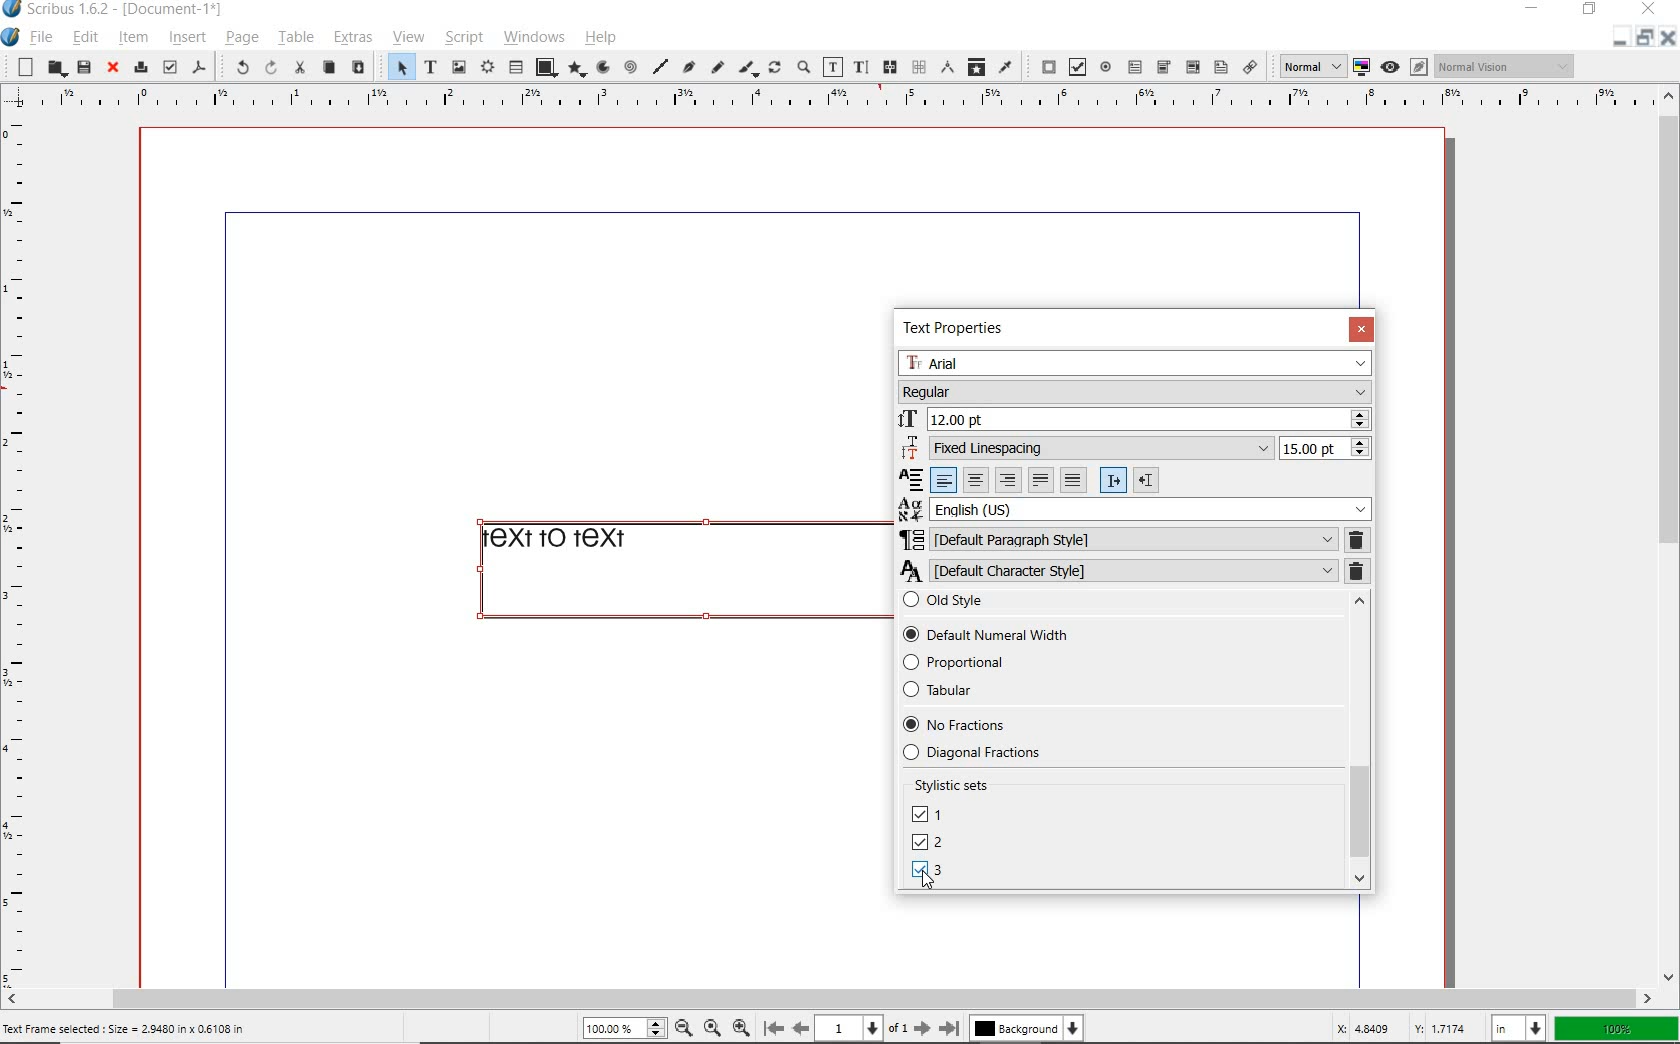 The height and width of the screenshot is (1044, 1680). I want to click on CLOSE, so click(1360, 330).